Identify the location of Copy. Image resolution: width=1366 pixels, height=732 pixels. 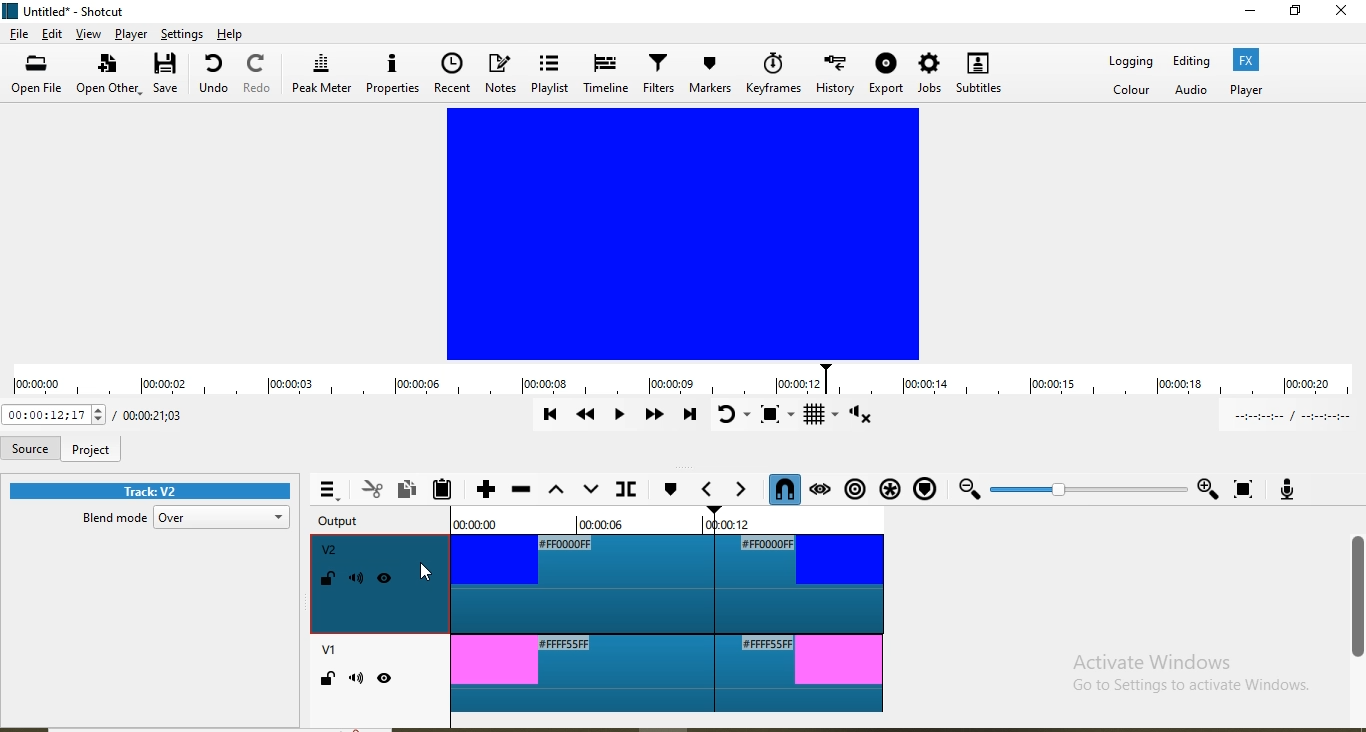
(407, 490).